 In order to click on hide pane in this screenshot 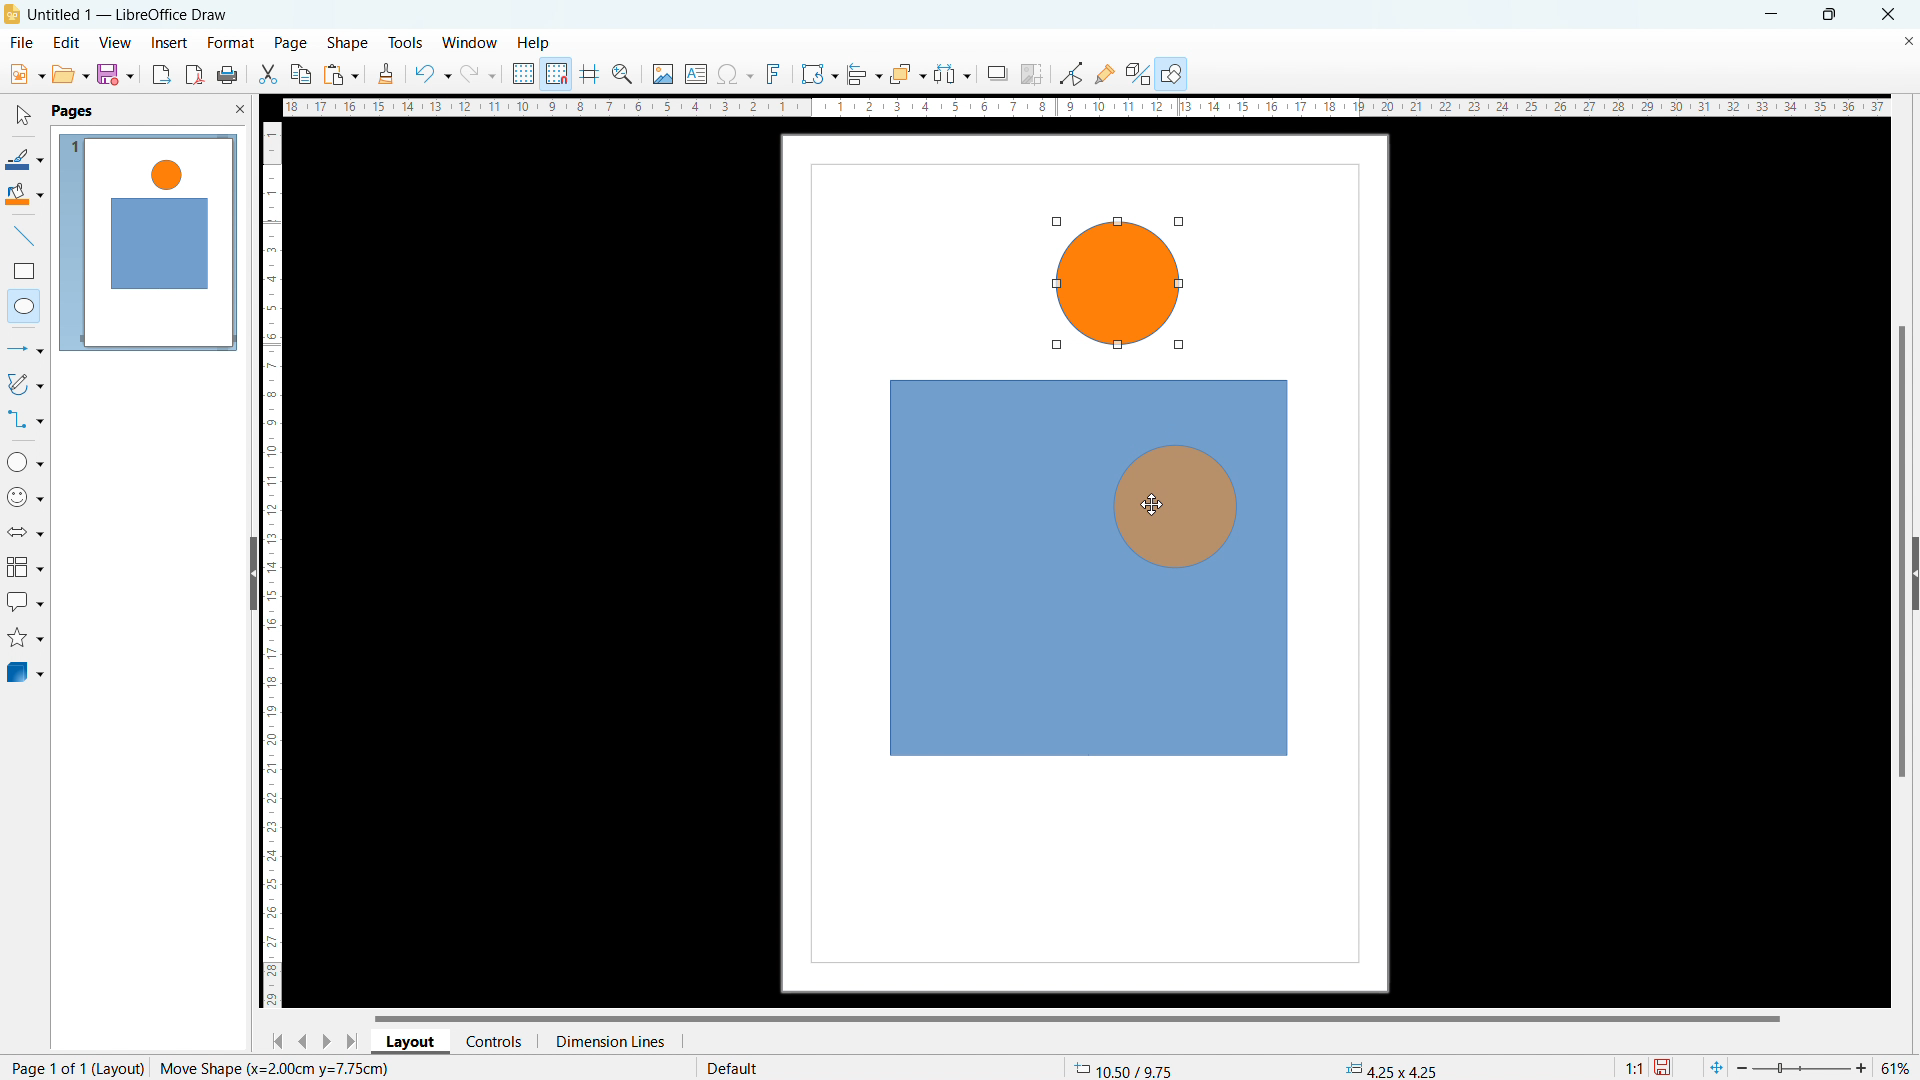, I will do `click(252, 573)`.